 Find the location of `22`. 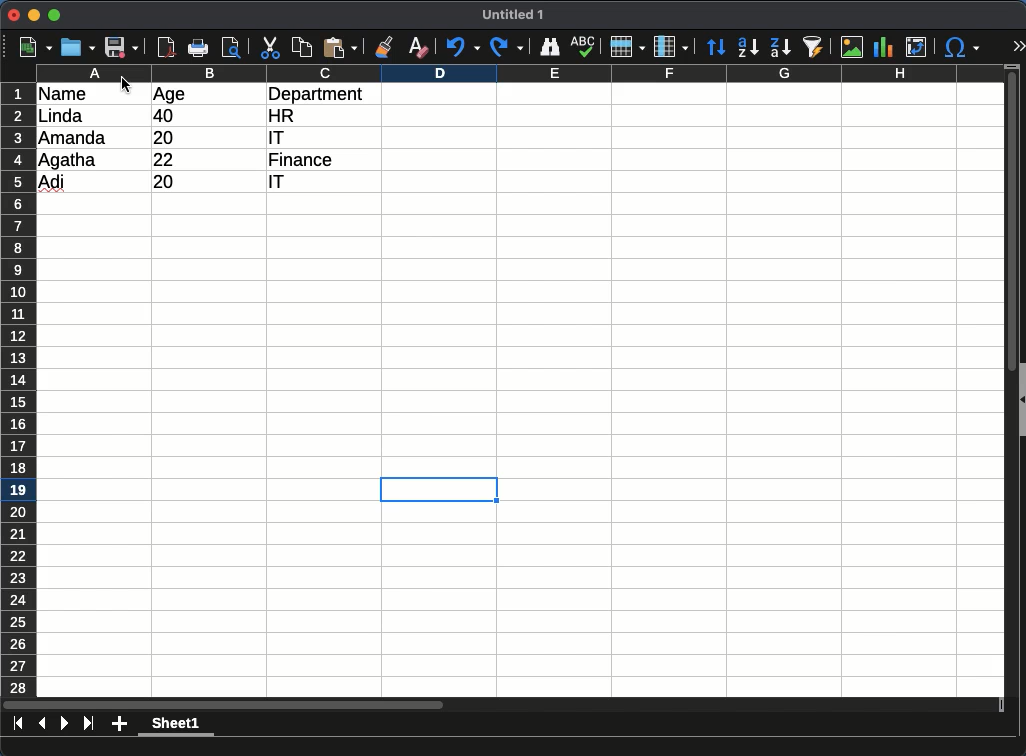

22 is located at coordinates (168, 159).